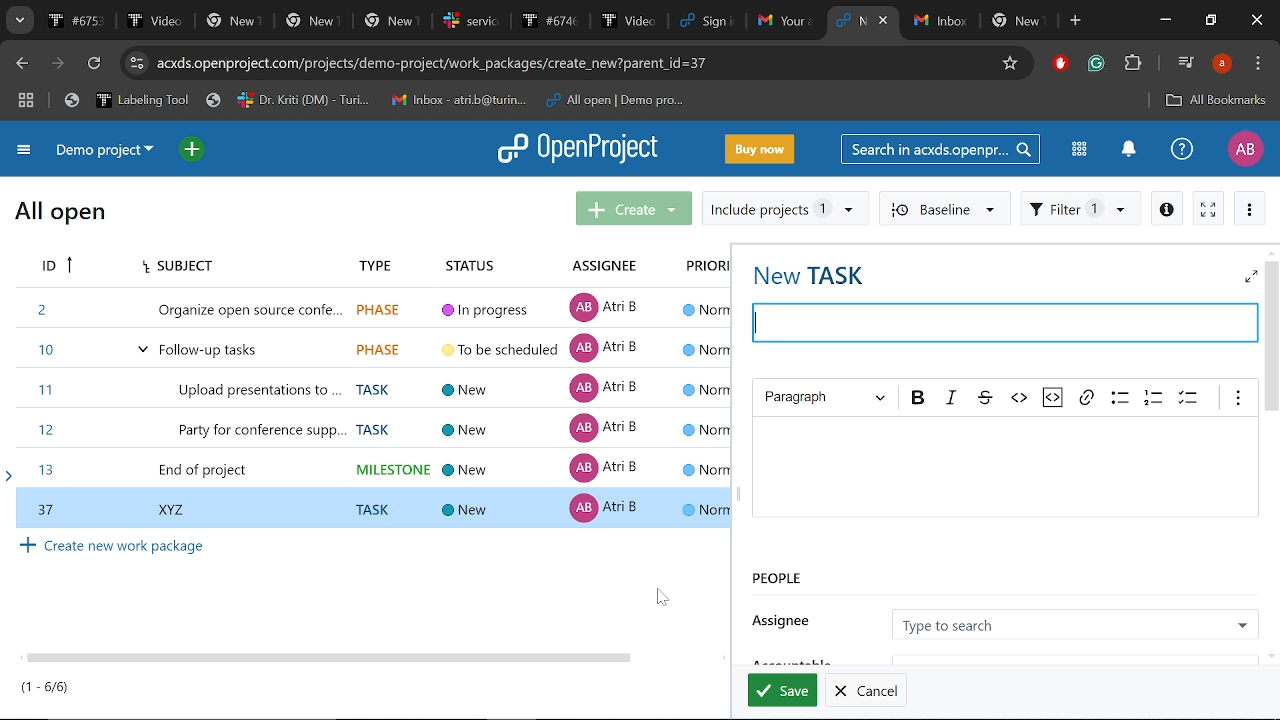 Image resolution: width=1280 pixels, height=720 pixels. I want to click on Selected task, so click(372, 507).